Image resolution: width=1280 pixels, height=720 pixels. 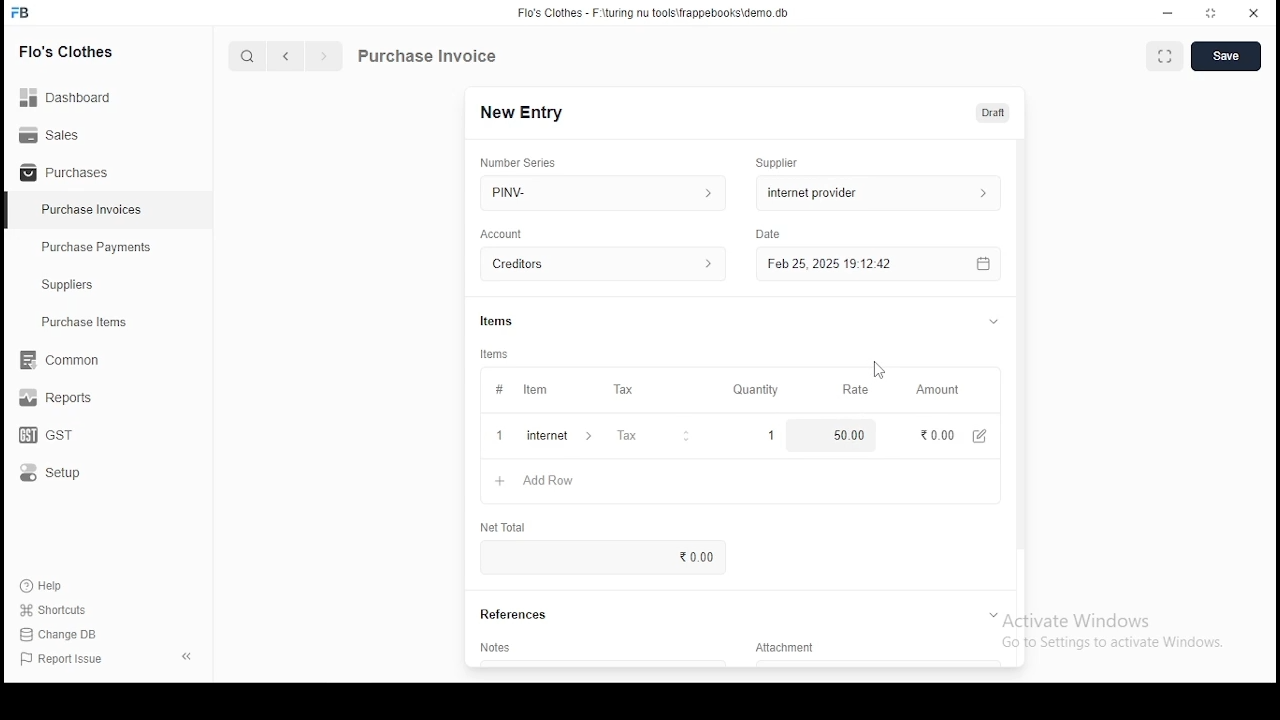 I want to click on tax, so click(x=627, y=438).